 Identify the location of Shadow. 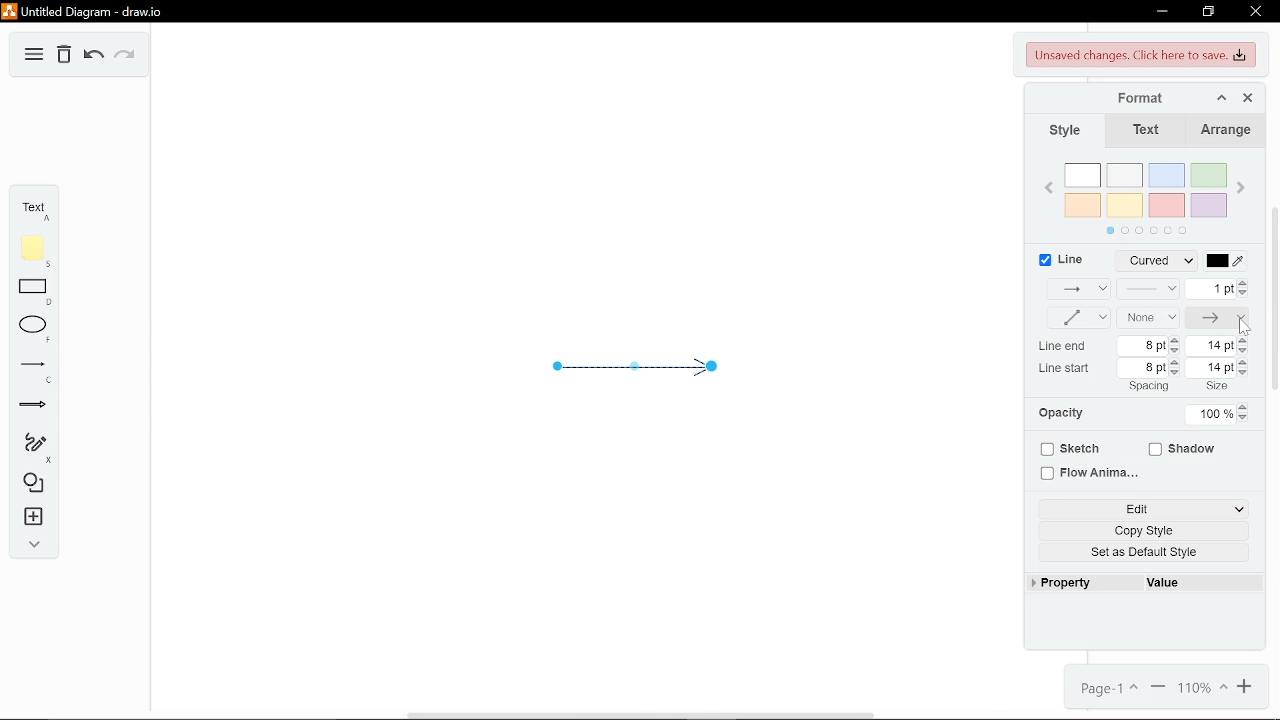
(1186, 450).